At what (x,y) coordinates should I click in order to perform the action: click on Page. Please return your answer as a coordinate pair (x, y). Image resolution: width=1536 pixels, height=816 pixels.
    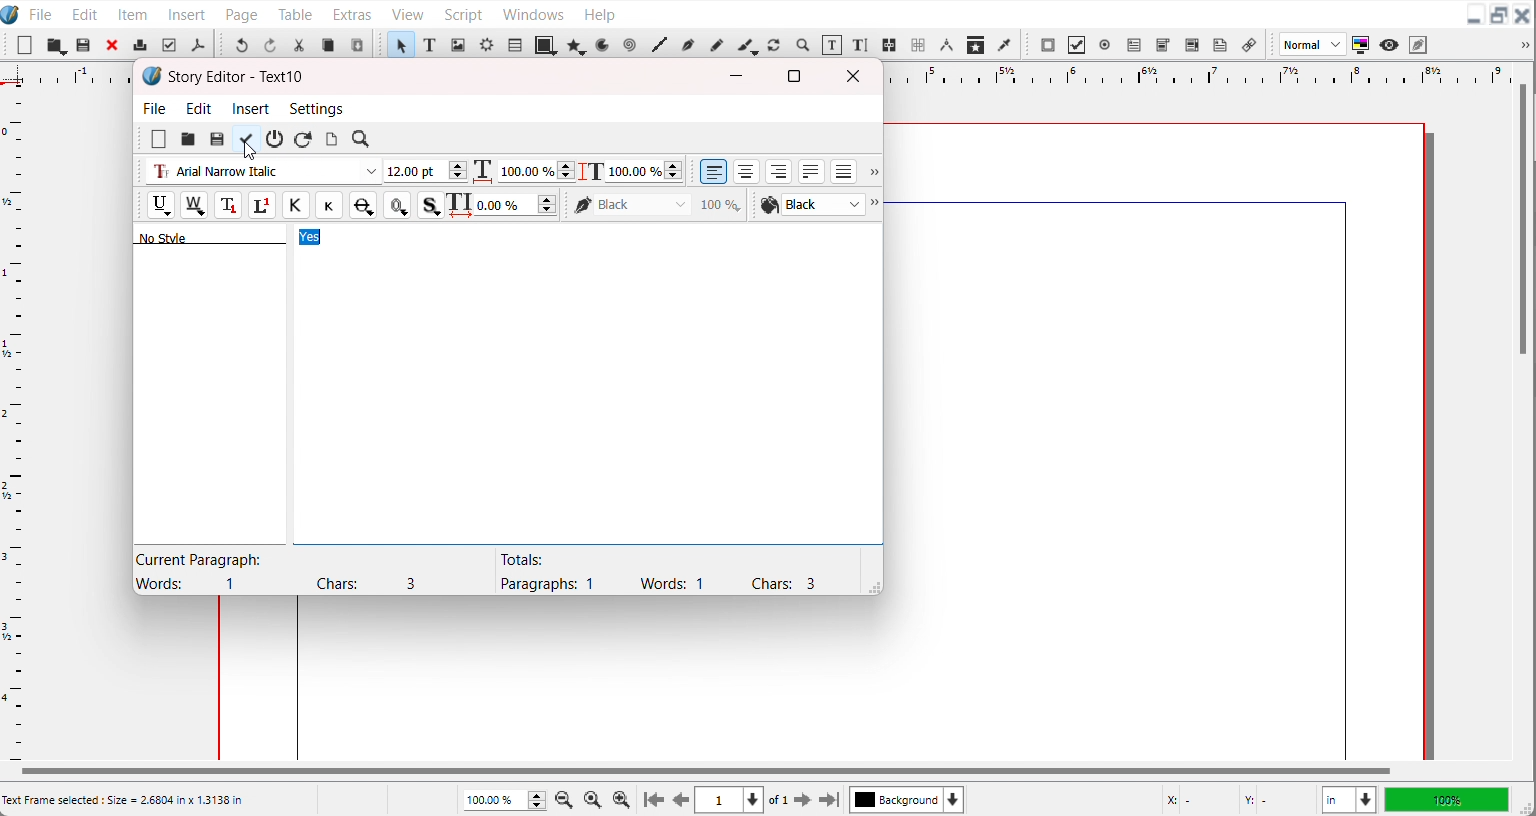
    Looking at the image, I should click on (241, 13).